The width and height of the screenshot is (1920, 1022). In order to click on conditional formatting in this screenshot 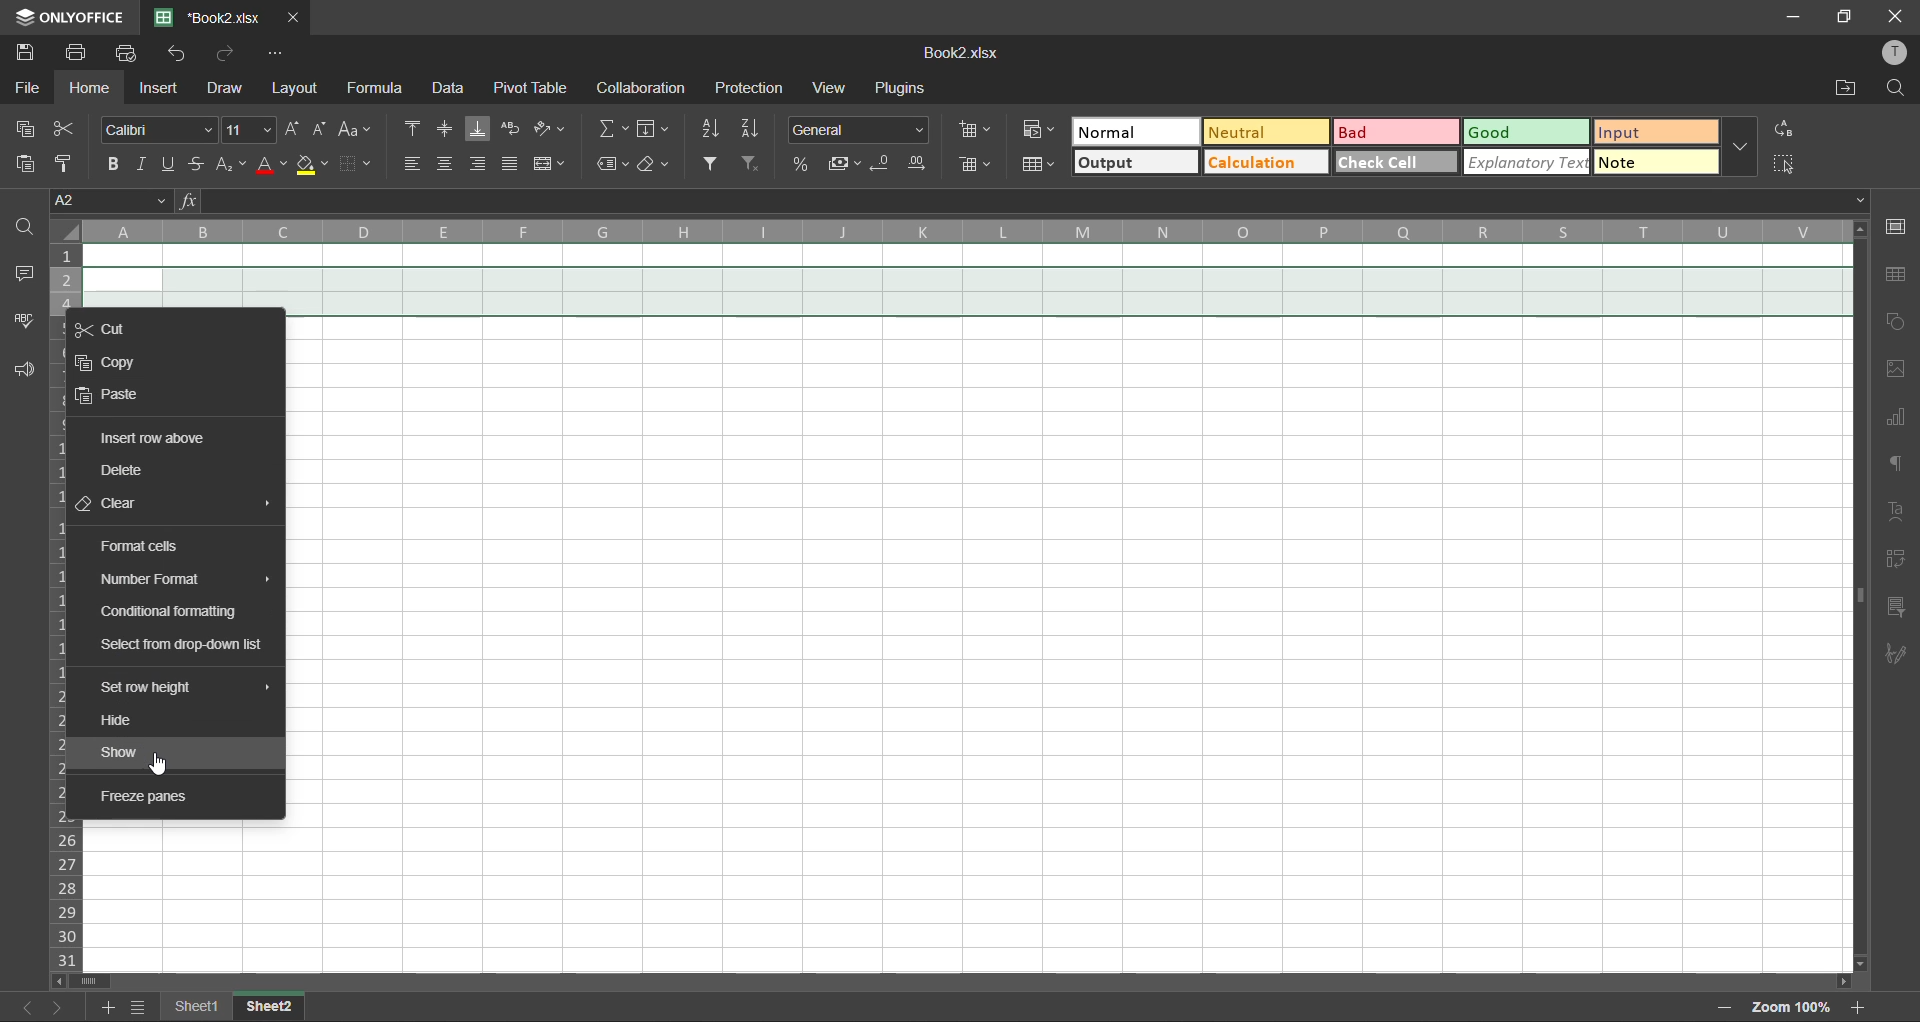, I will do `click(172, 612)`.